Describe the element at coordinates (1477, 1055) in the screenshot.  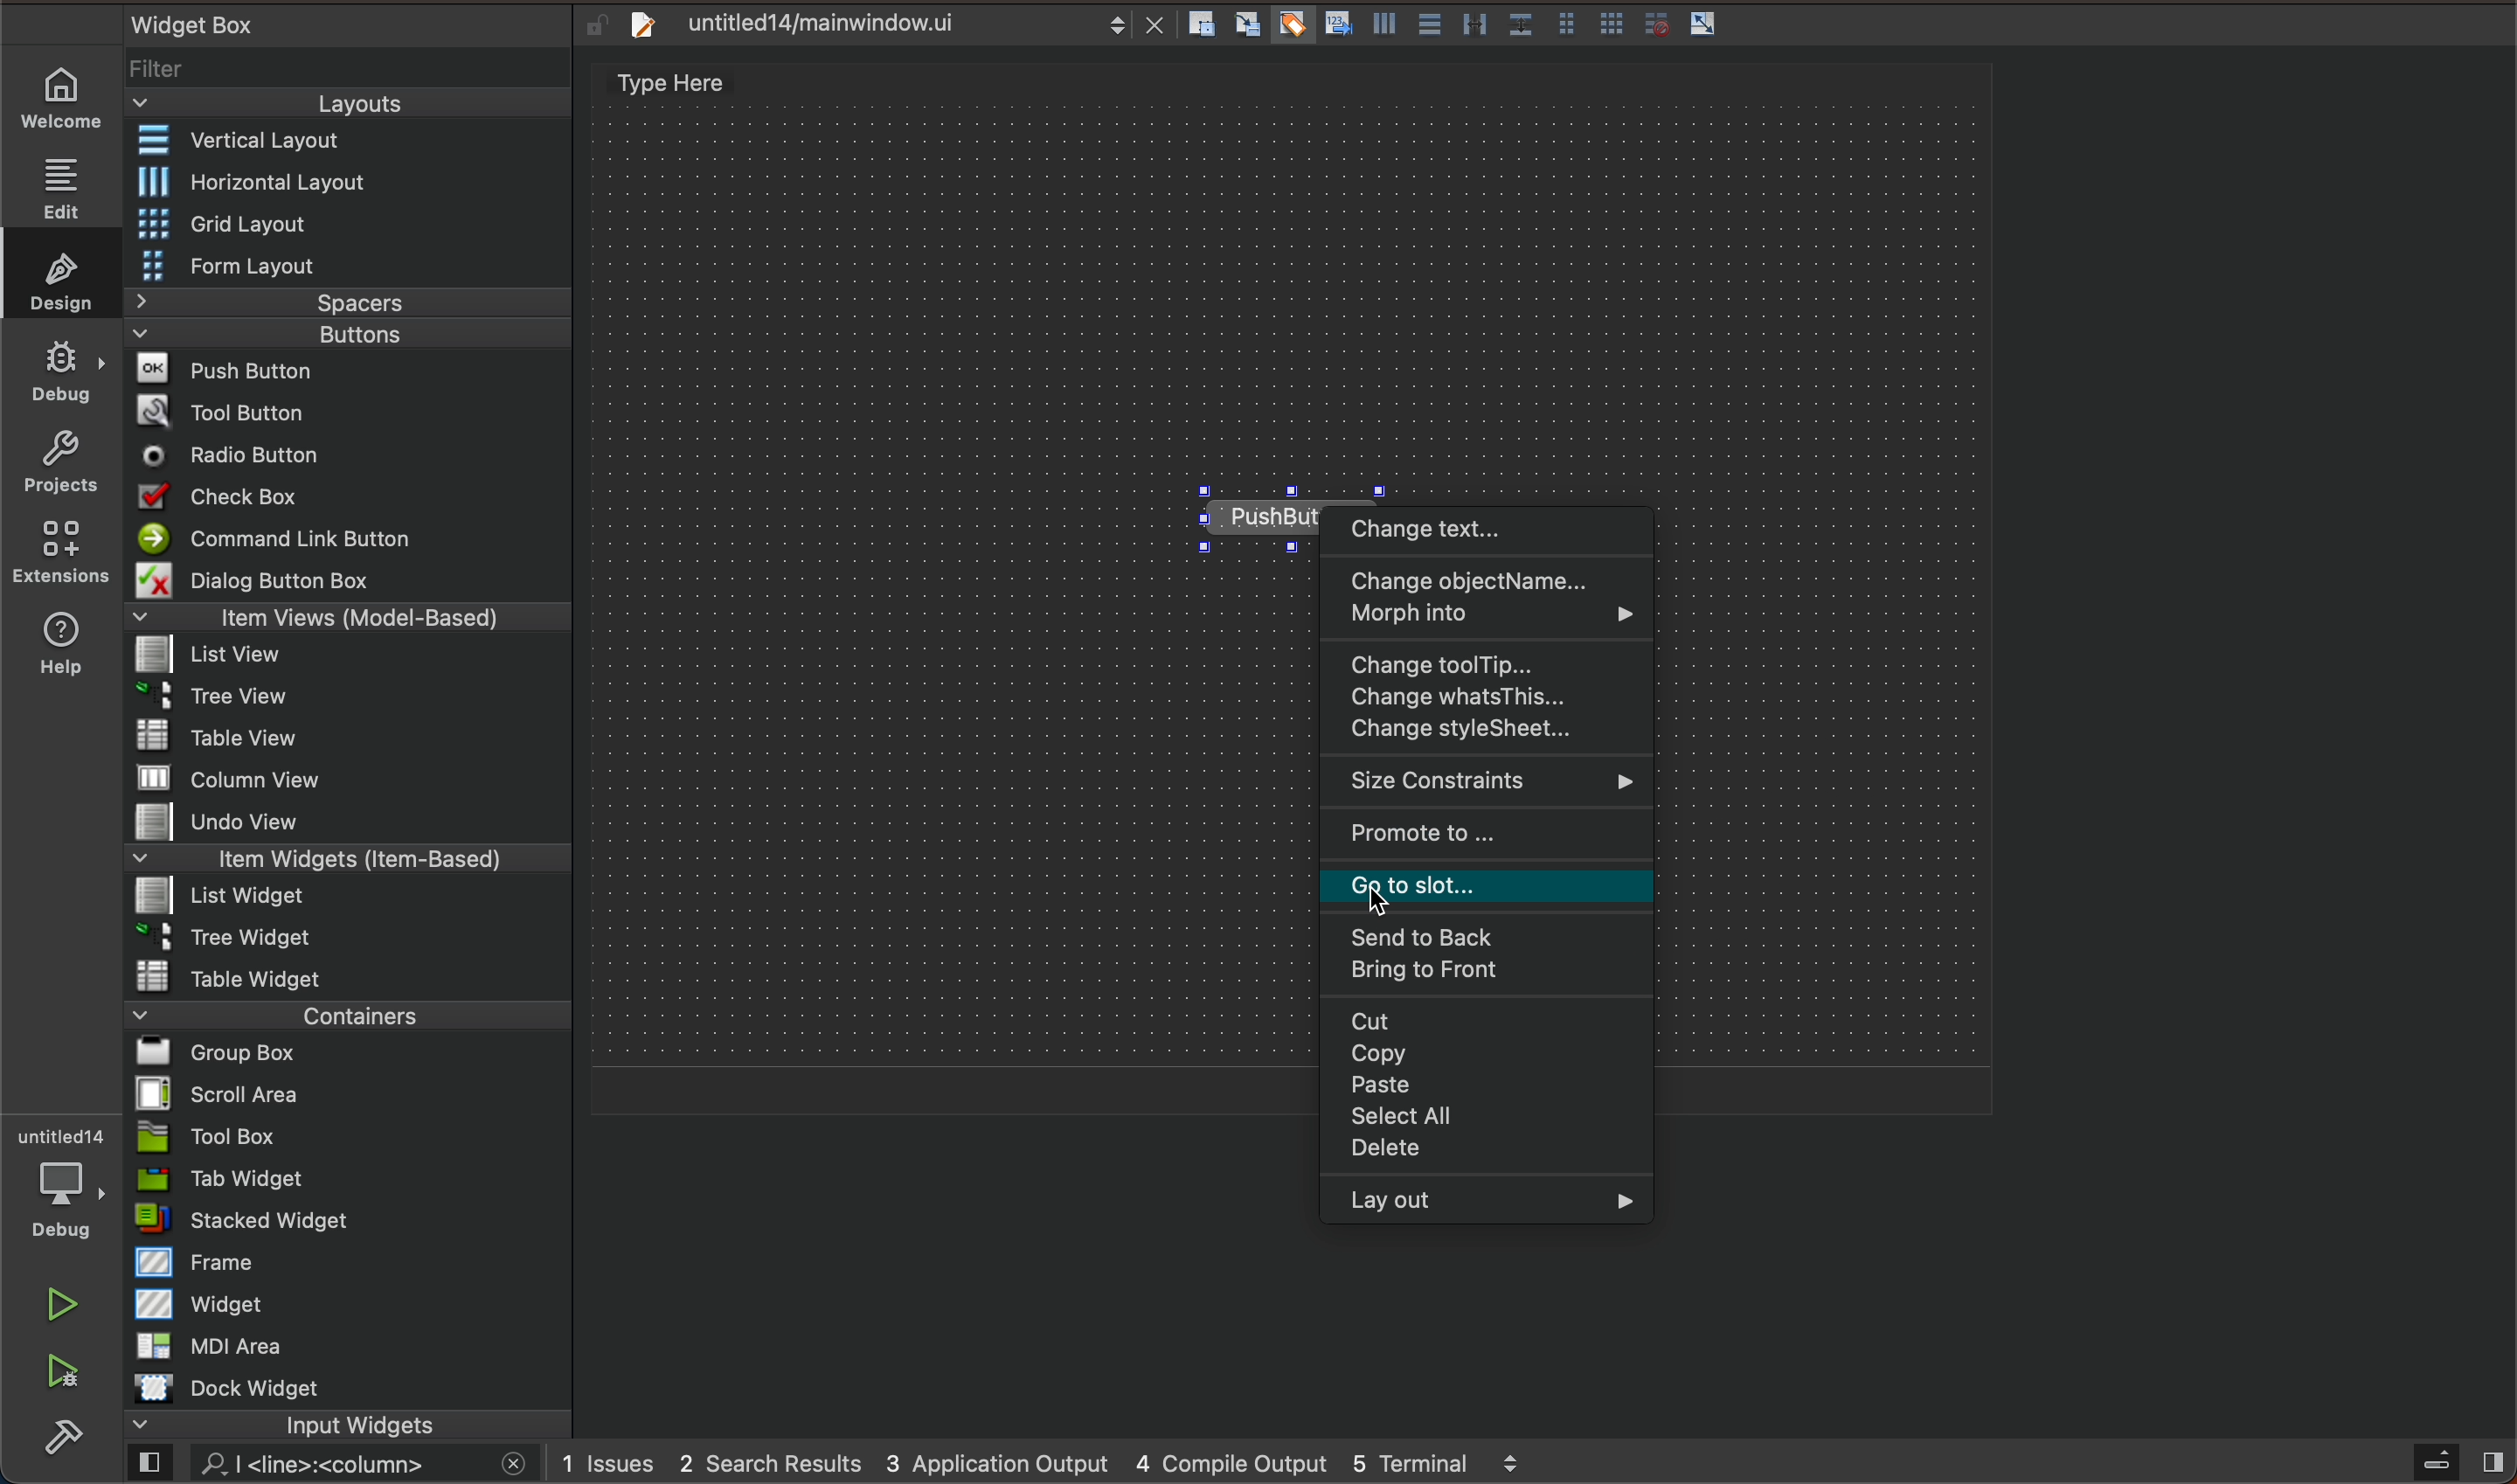
I see `copy` at that location.